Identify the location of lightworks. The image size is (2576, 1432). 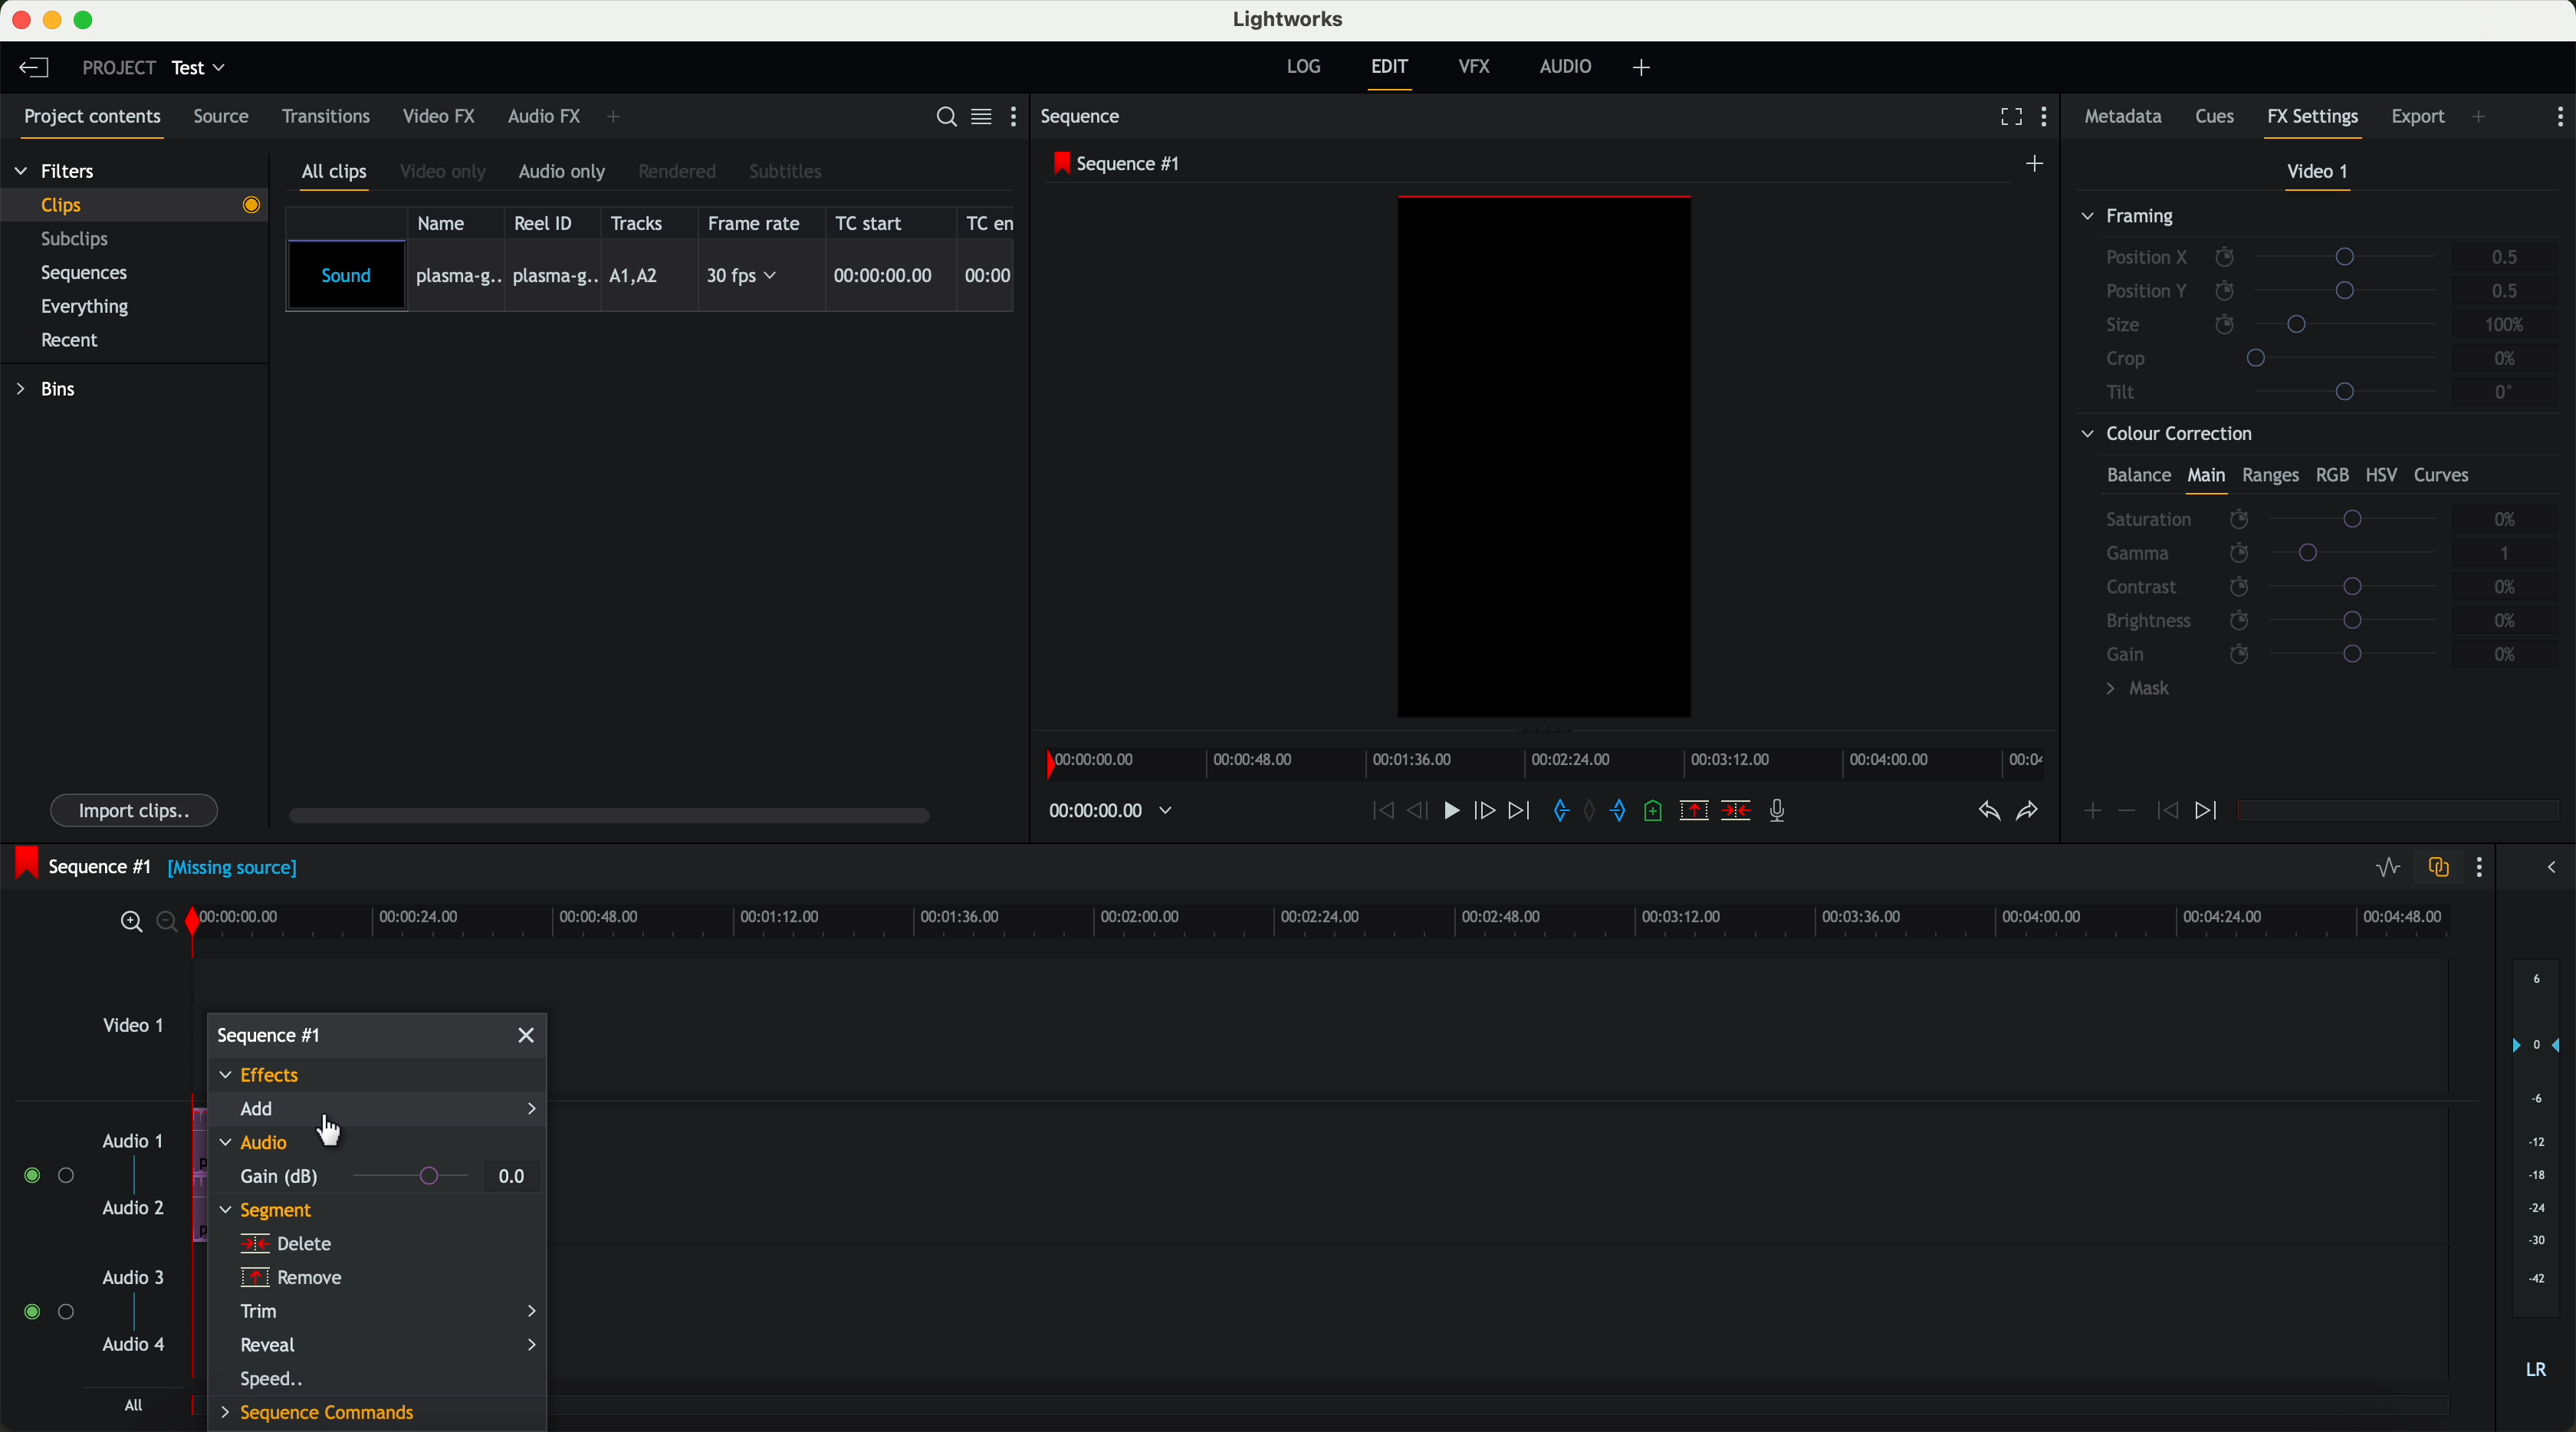
(1292, 20).